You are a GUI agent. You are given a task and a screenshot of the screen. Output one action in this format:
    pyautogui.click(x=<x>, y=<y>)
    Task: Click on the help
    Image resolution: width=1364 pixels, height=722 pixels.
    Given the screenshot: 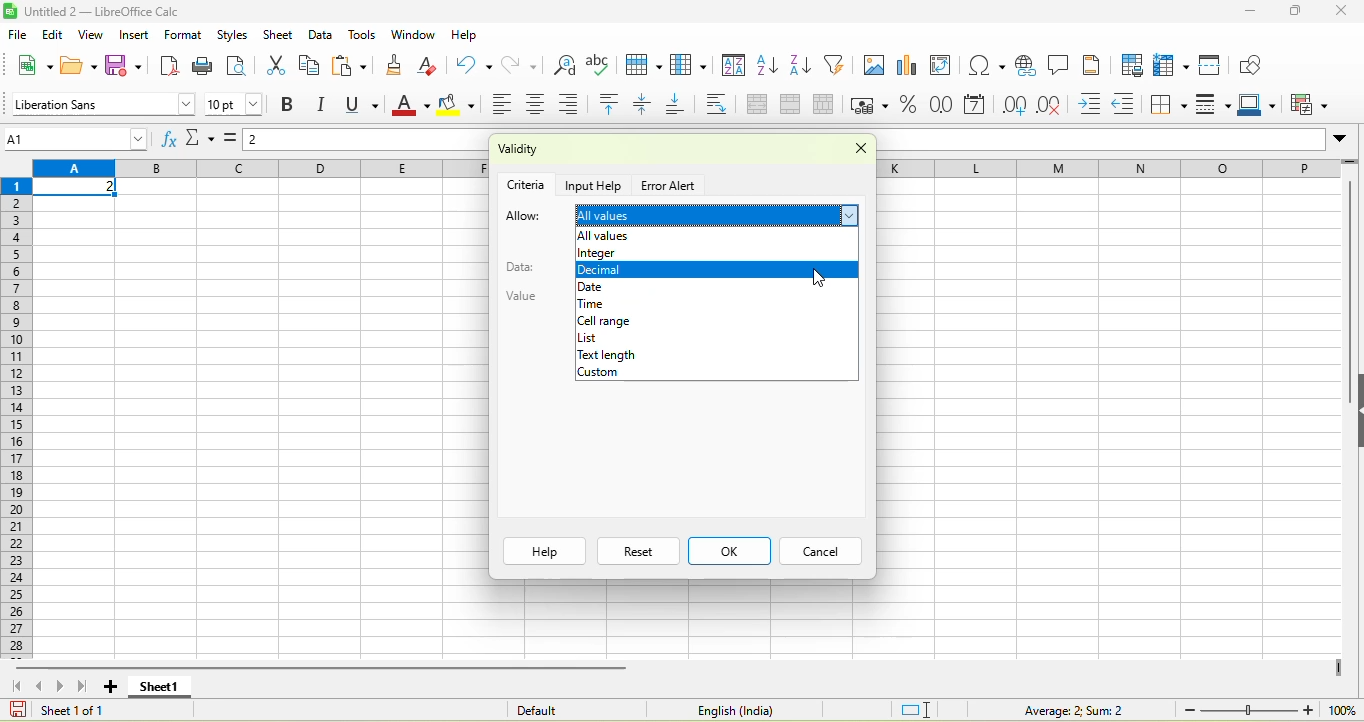 What is the action you would take?
    pyautogui.click(x=544, y=551)
    